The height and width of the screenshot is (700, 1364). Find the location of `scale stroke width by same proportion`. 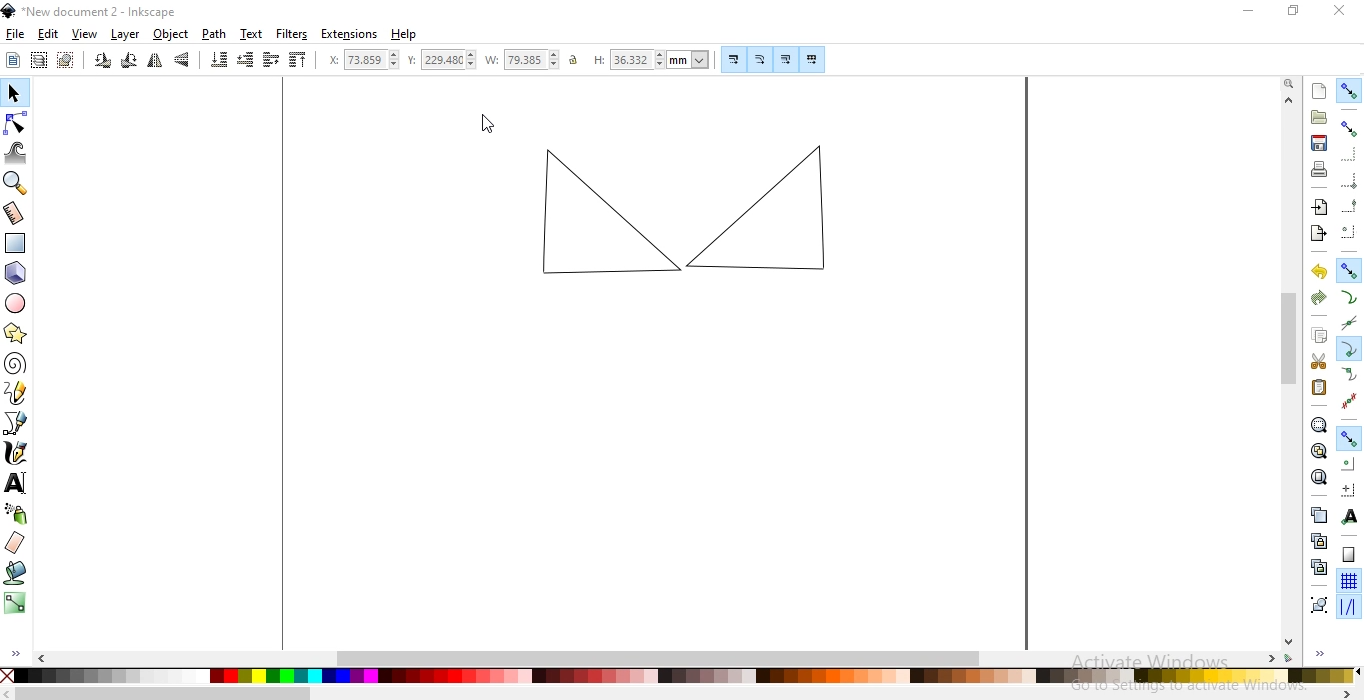

scale stroke width by same proportion is located at coordinates (734, 59).